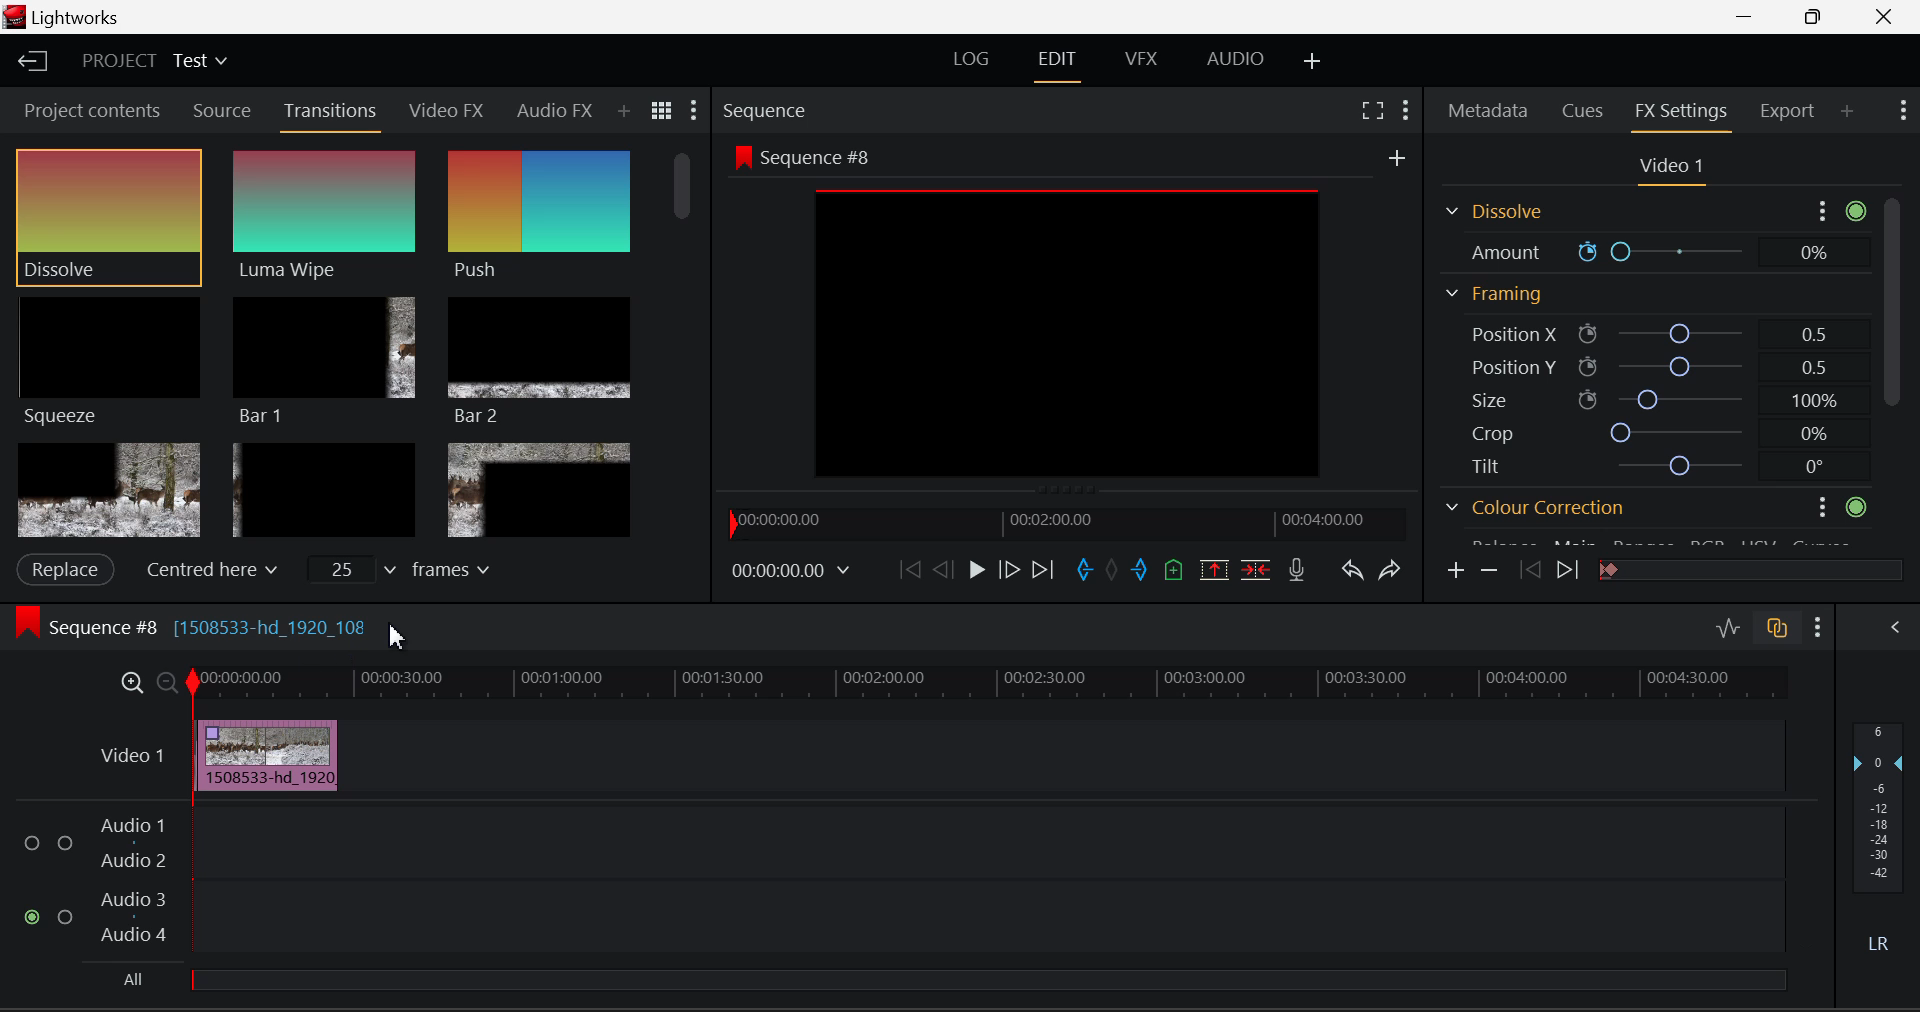 This screenshot has width=1920, height=1012. What do you see at coordinates (1777, 630) in the screenshot?
I see `Toggle Auto Track Sync` at bounding box center [1777, 630].